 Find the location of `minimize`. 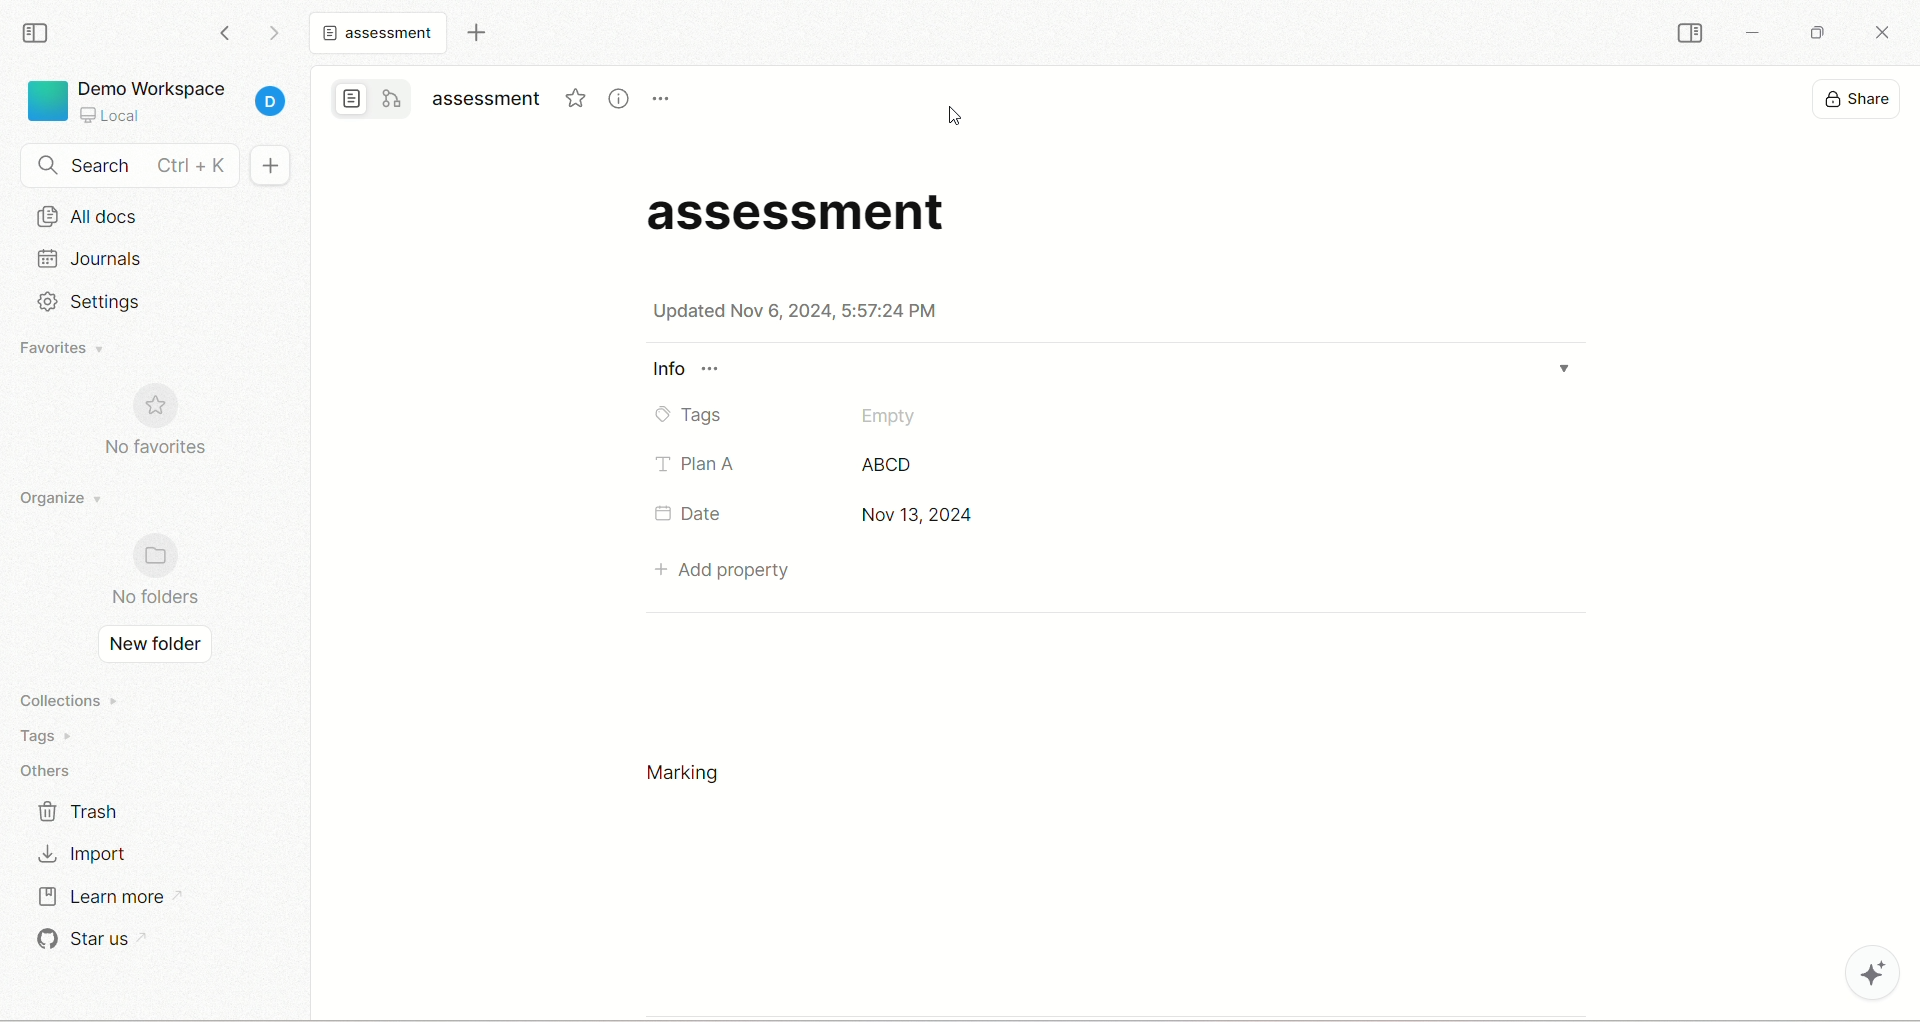

minimize is located at coordinates (1756, 31).